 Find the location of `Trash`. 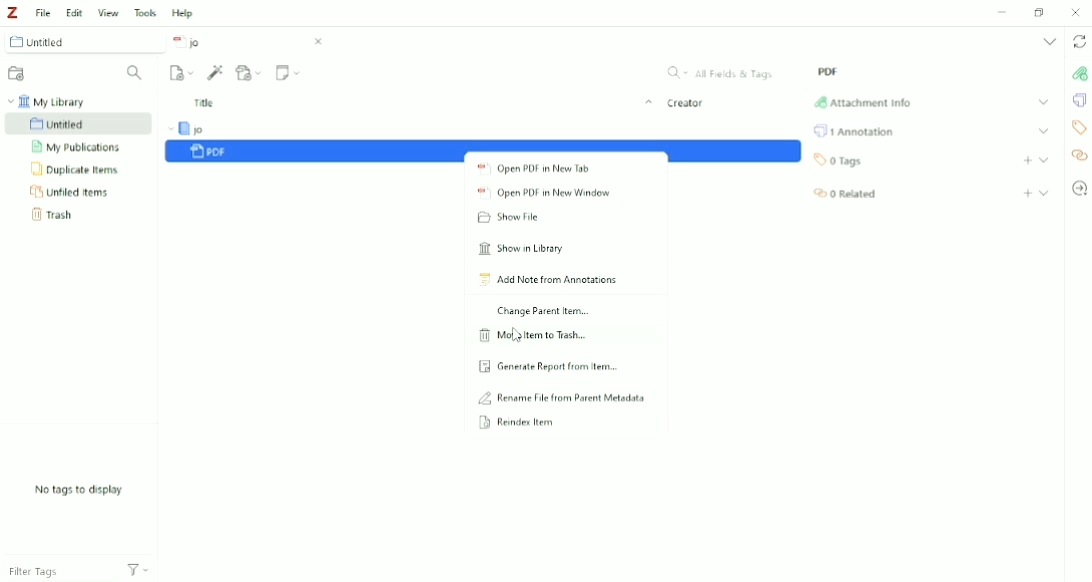

Trash is located at coordinates (58, 215).